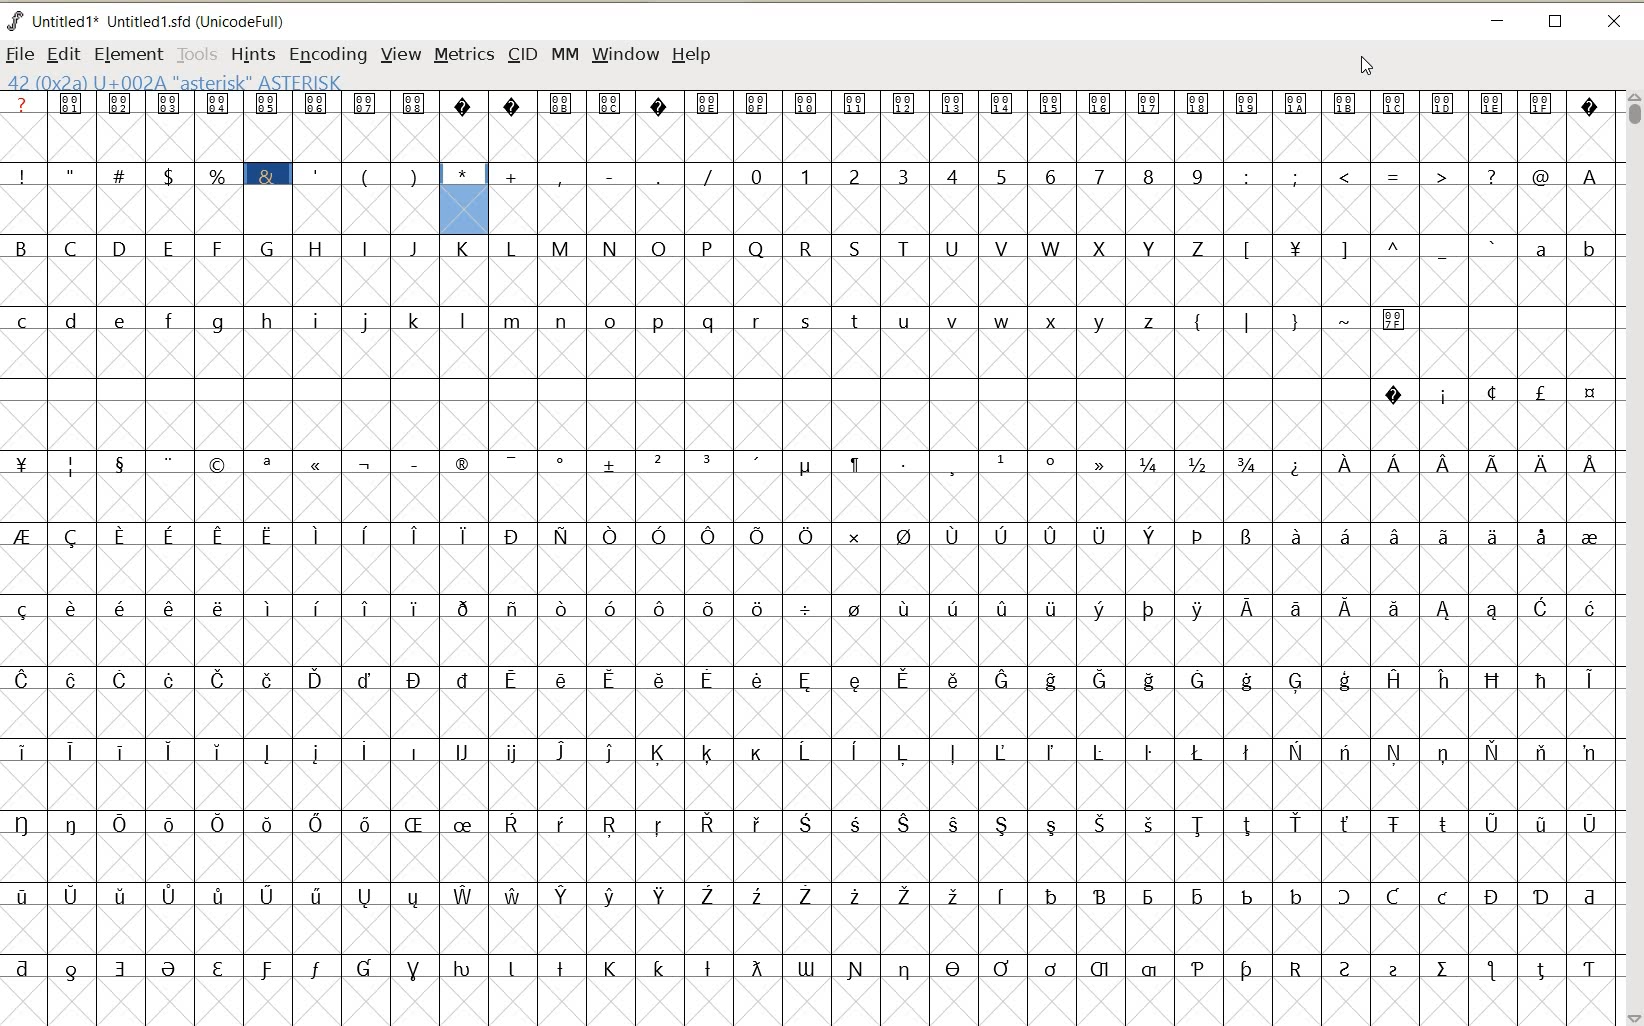 Image resolution: width=1644 pixels, height=1026 pixels. Describe the element at coordinates (1366, 67) in the screenshot. I see `CURSOR` at that location.